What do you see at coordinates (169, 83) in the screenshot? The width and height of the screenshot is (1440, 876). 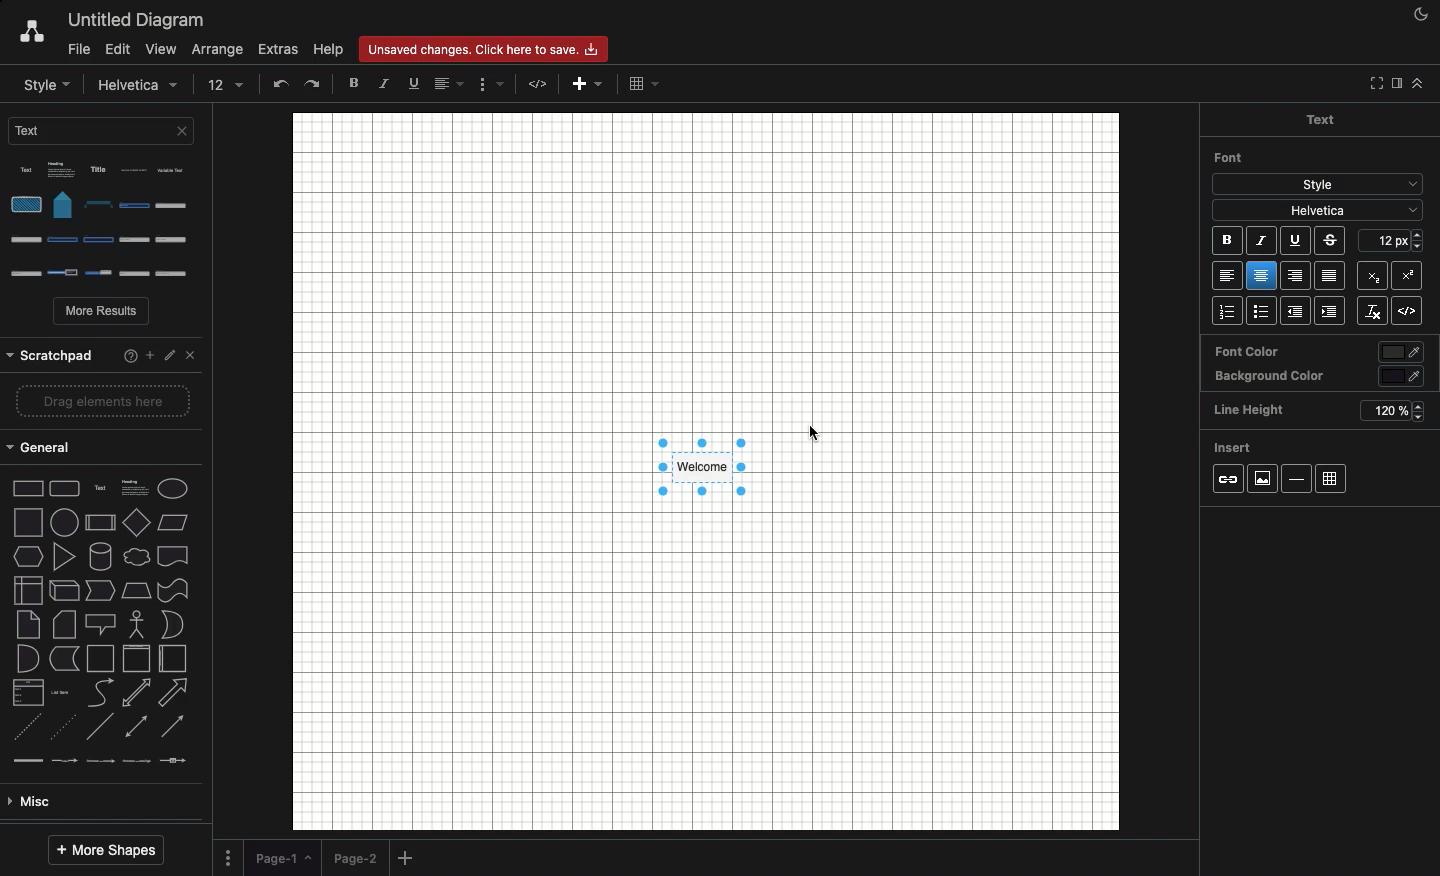 I see `Zoom in` at bounding box center [169, 83].